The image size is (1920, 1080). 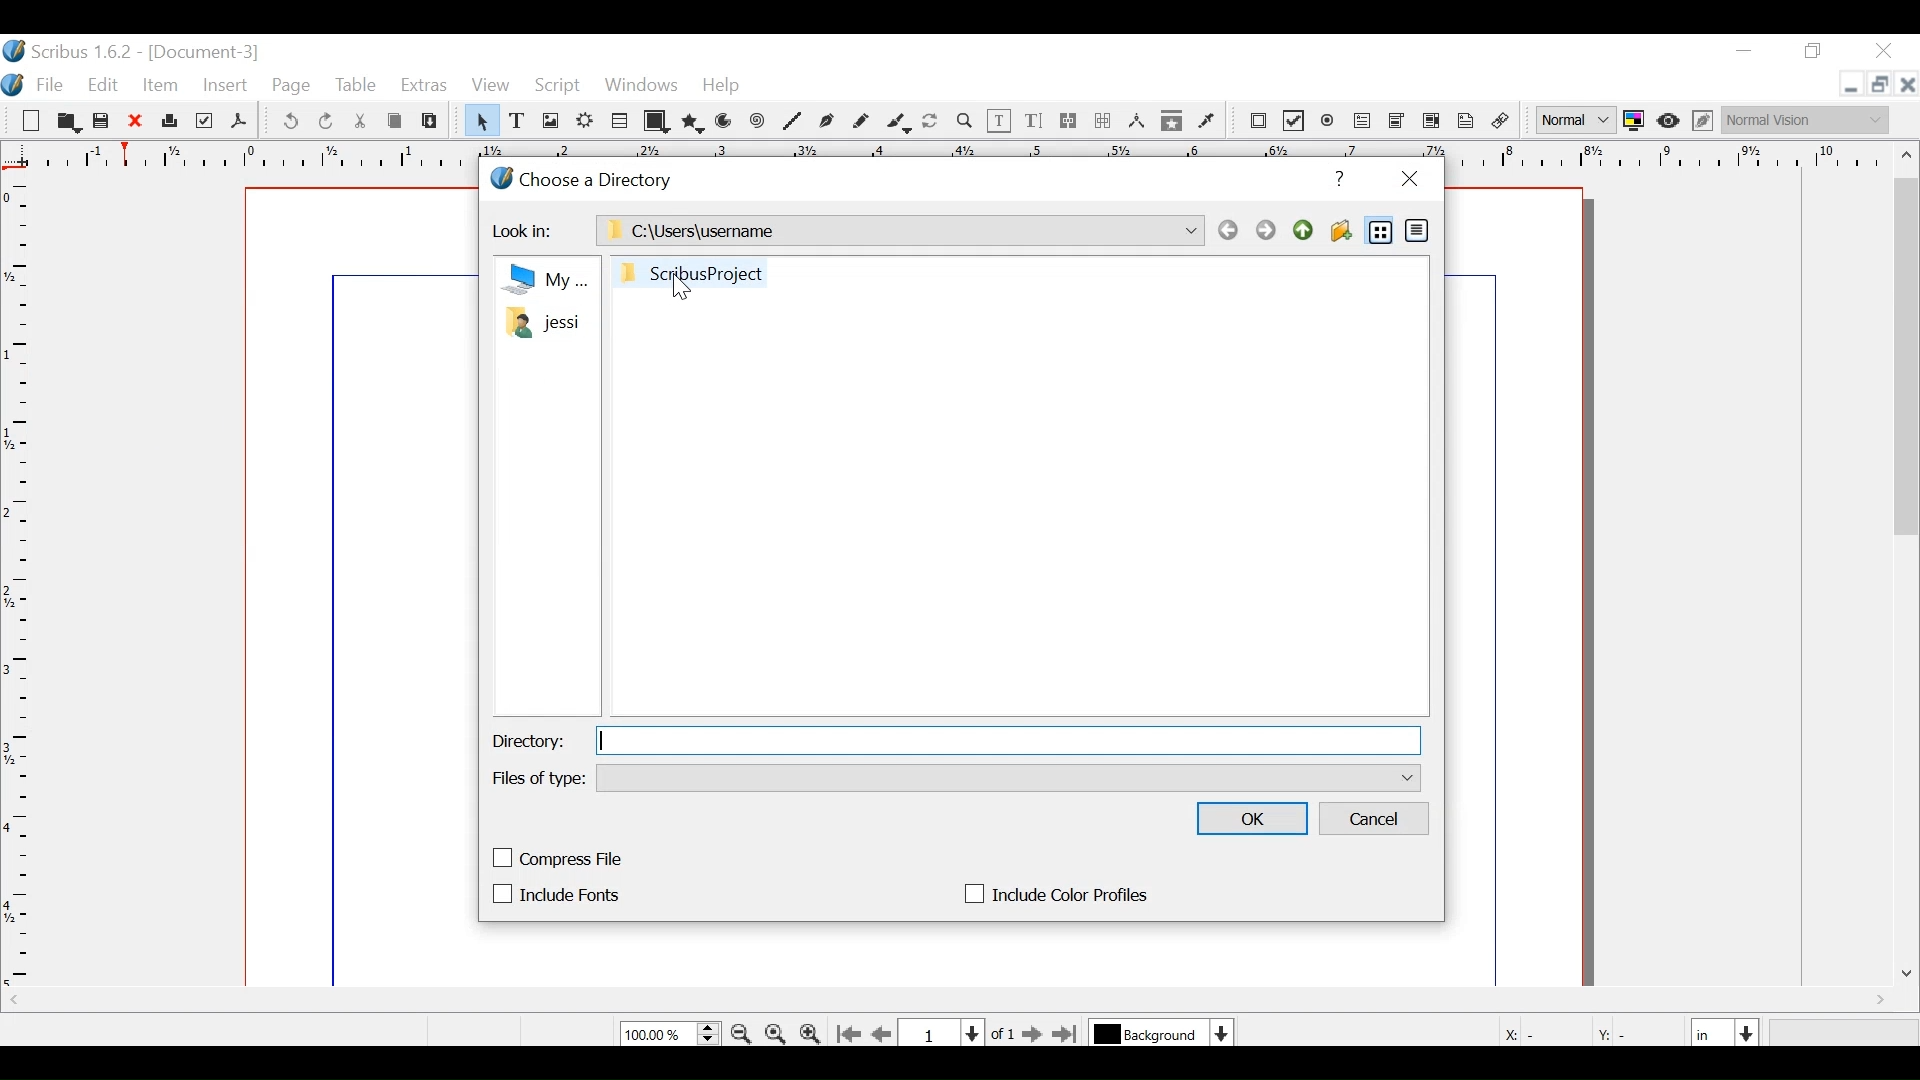 What do you see at coordinates (560, 893) in the screenshot?
I see `(un)check Include Fonts` at bounding box center [560, 893].